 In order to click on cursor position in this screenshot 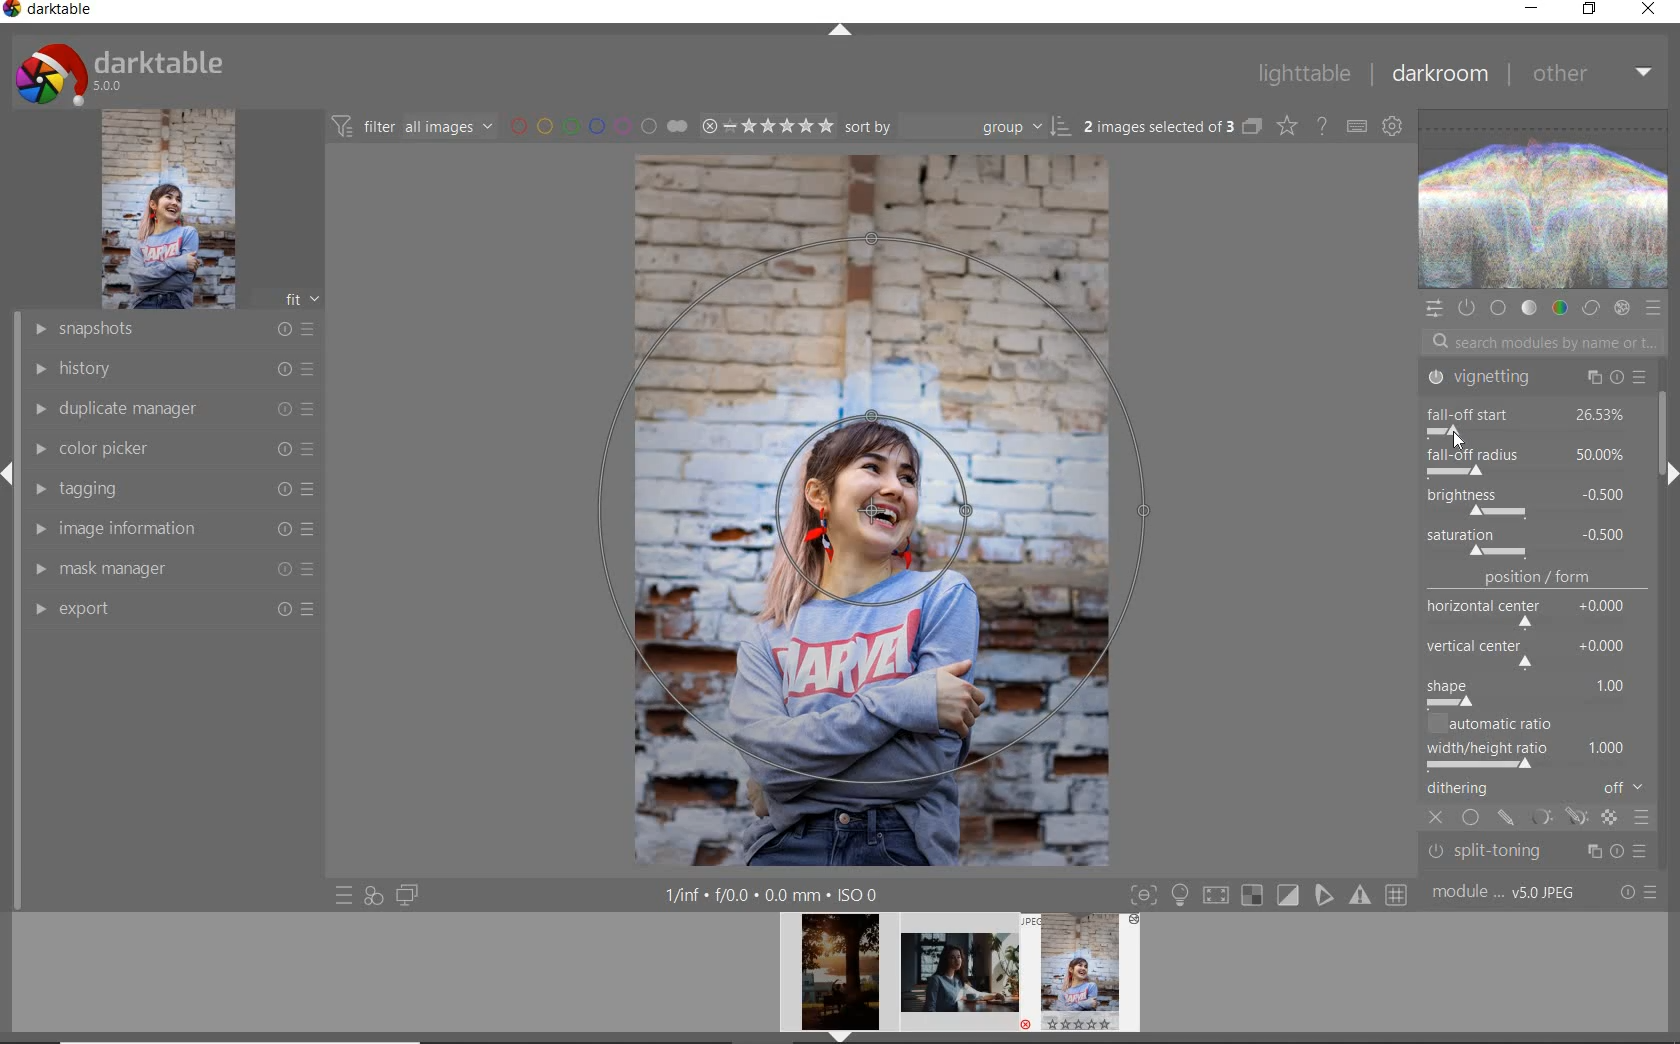, I will do `click(1456, 437)`.